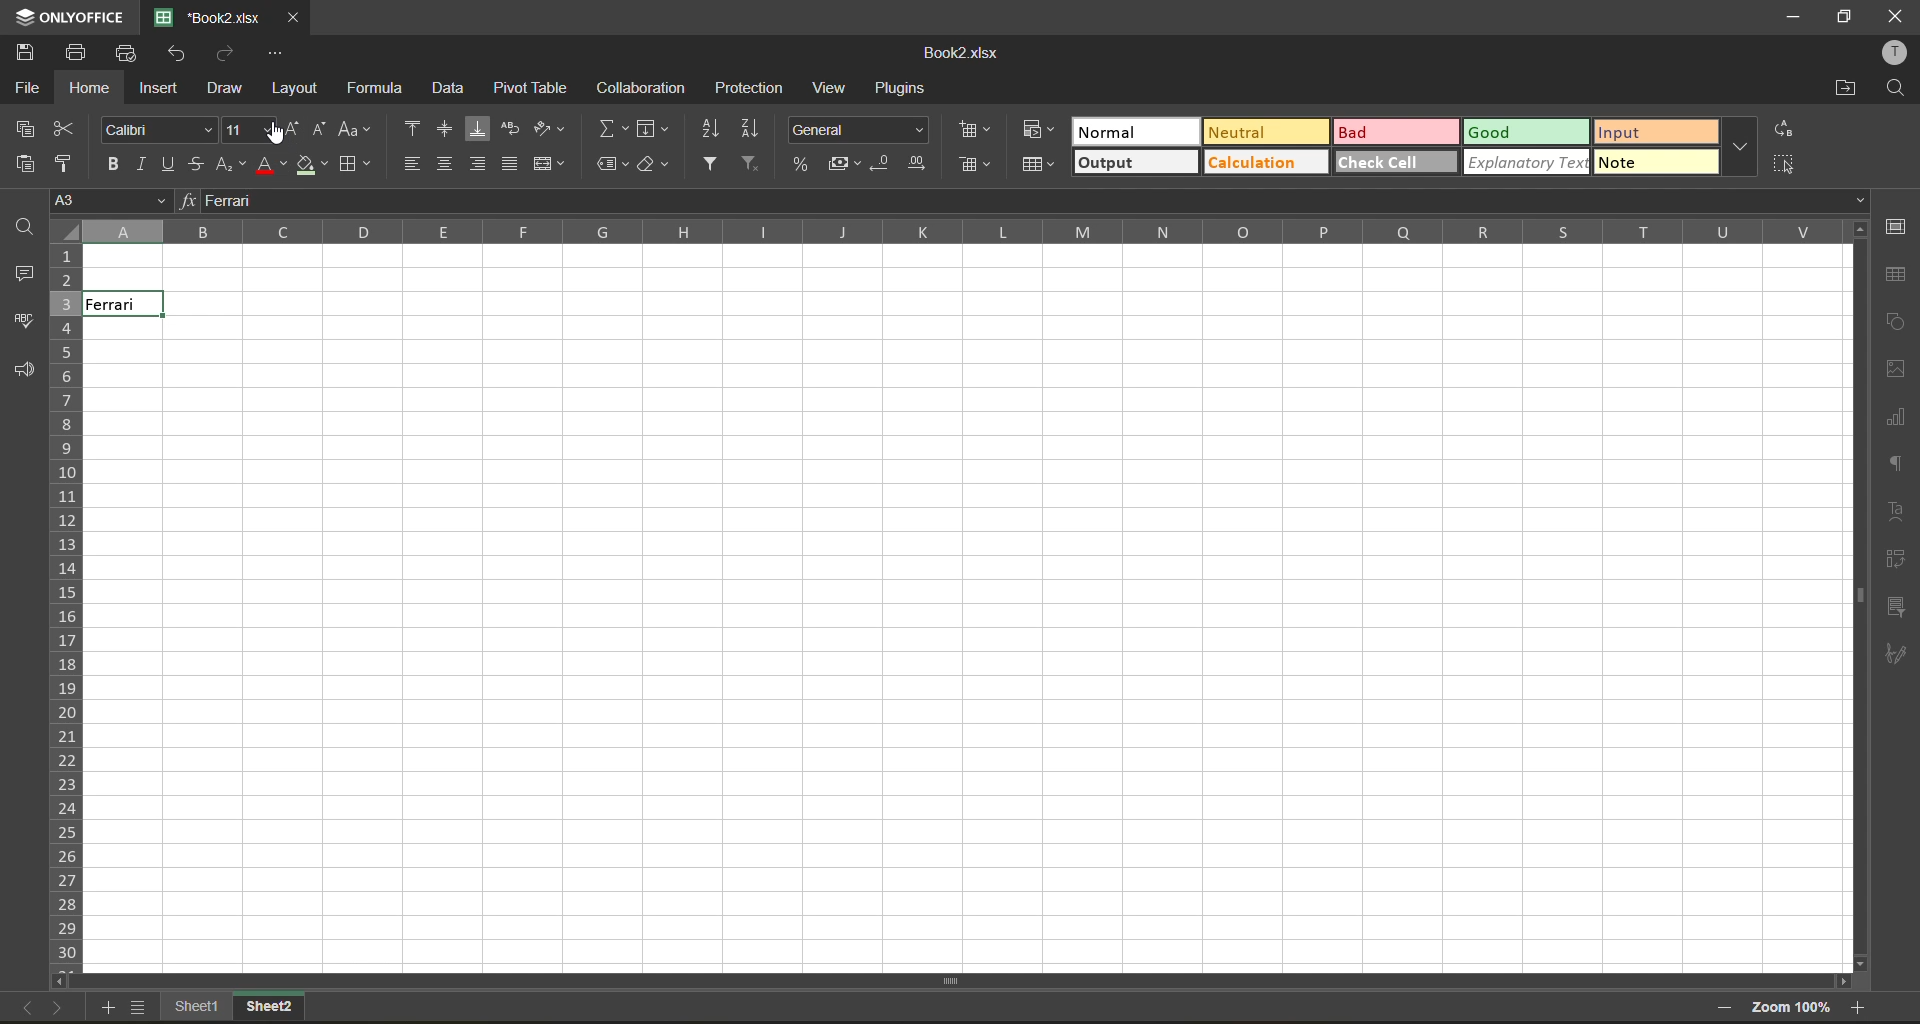 This screenshot has width=1920, height=1024. What do you see at coordinates (449, 128) in the screenshot?
I see `align middle` at bounding box center [449, 128].